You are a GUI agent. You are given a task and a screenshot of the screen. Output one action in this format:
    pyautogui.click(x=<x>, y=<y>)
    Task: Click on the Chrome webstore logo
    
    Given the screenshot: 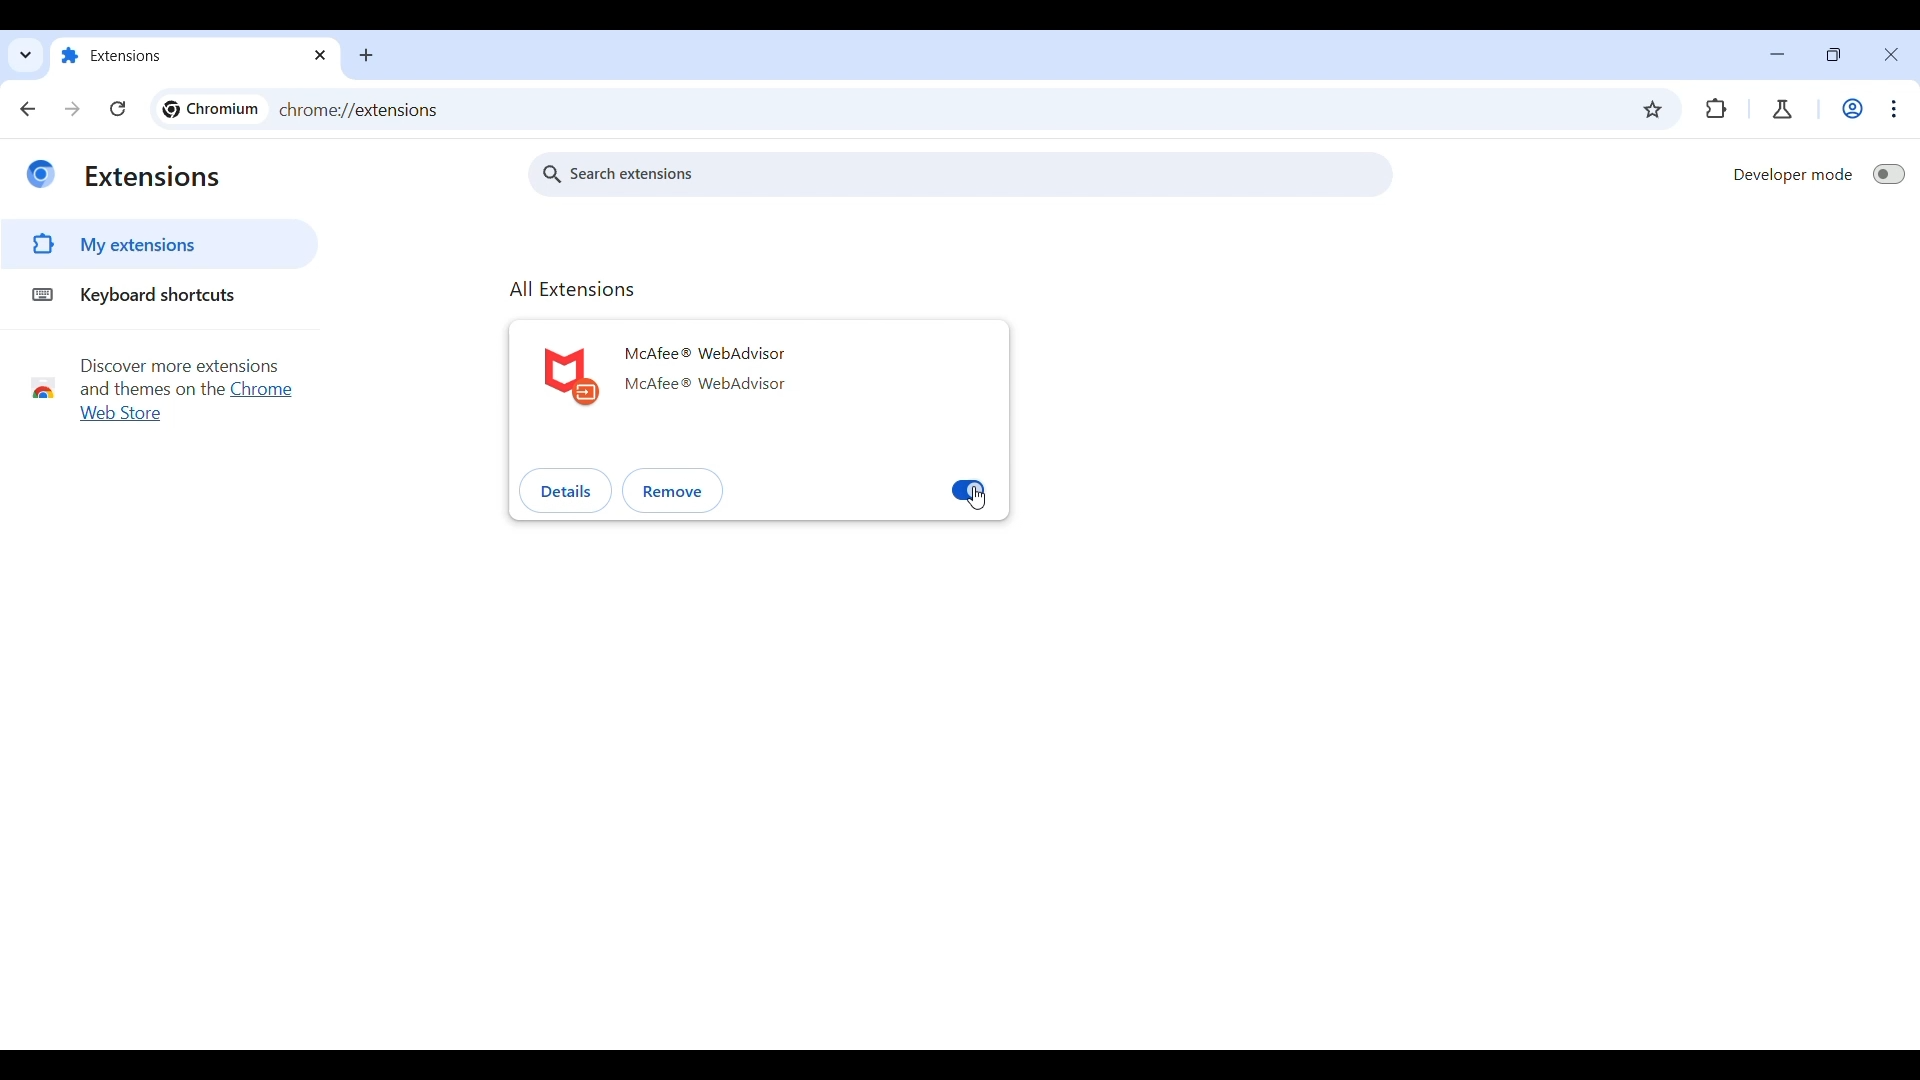 What is the action you would take?
    pyautogui.click(x=42, y=388)
    